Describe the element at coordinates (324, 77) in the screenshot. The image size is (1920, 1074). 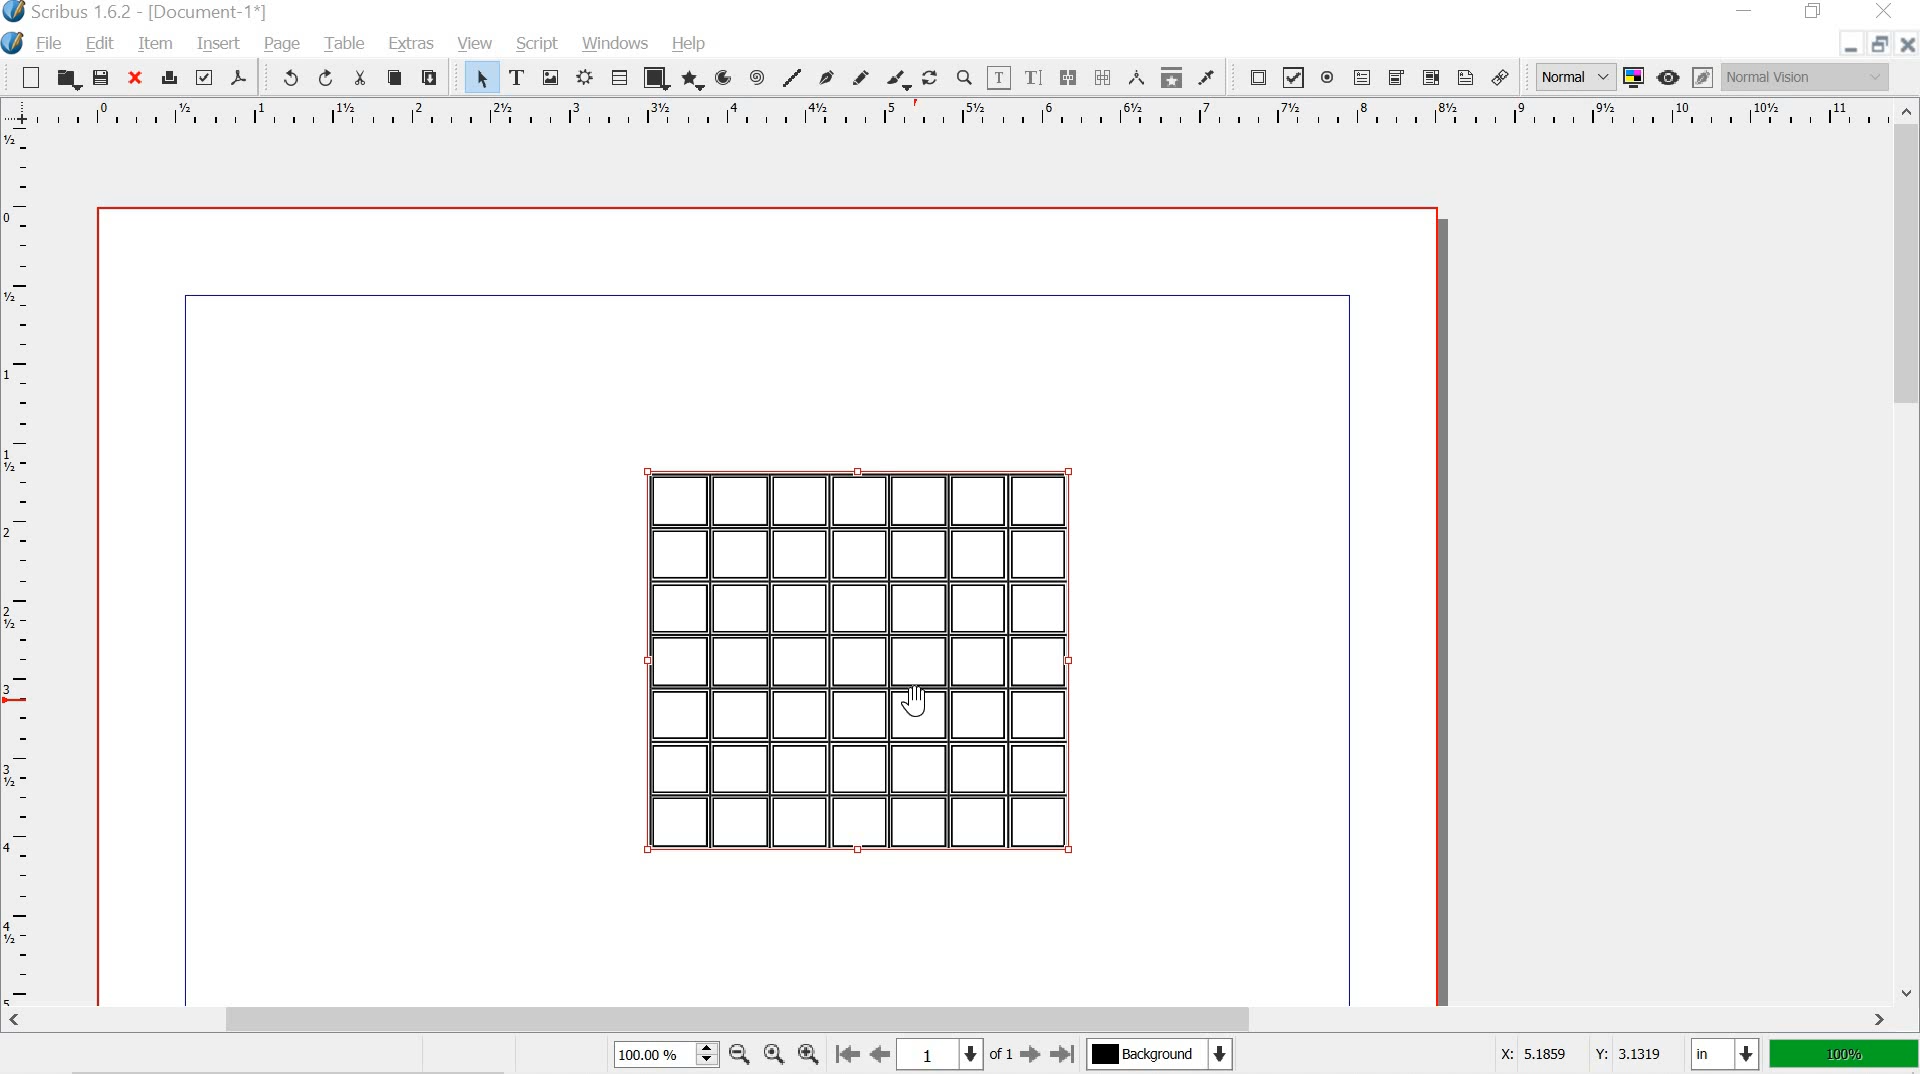
I see `redo` at that location.